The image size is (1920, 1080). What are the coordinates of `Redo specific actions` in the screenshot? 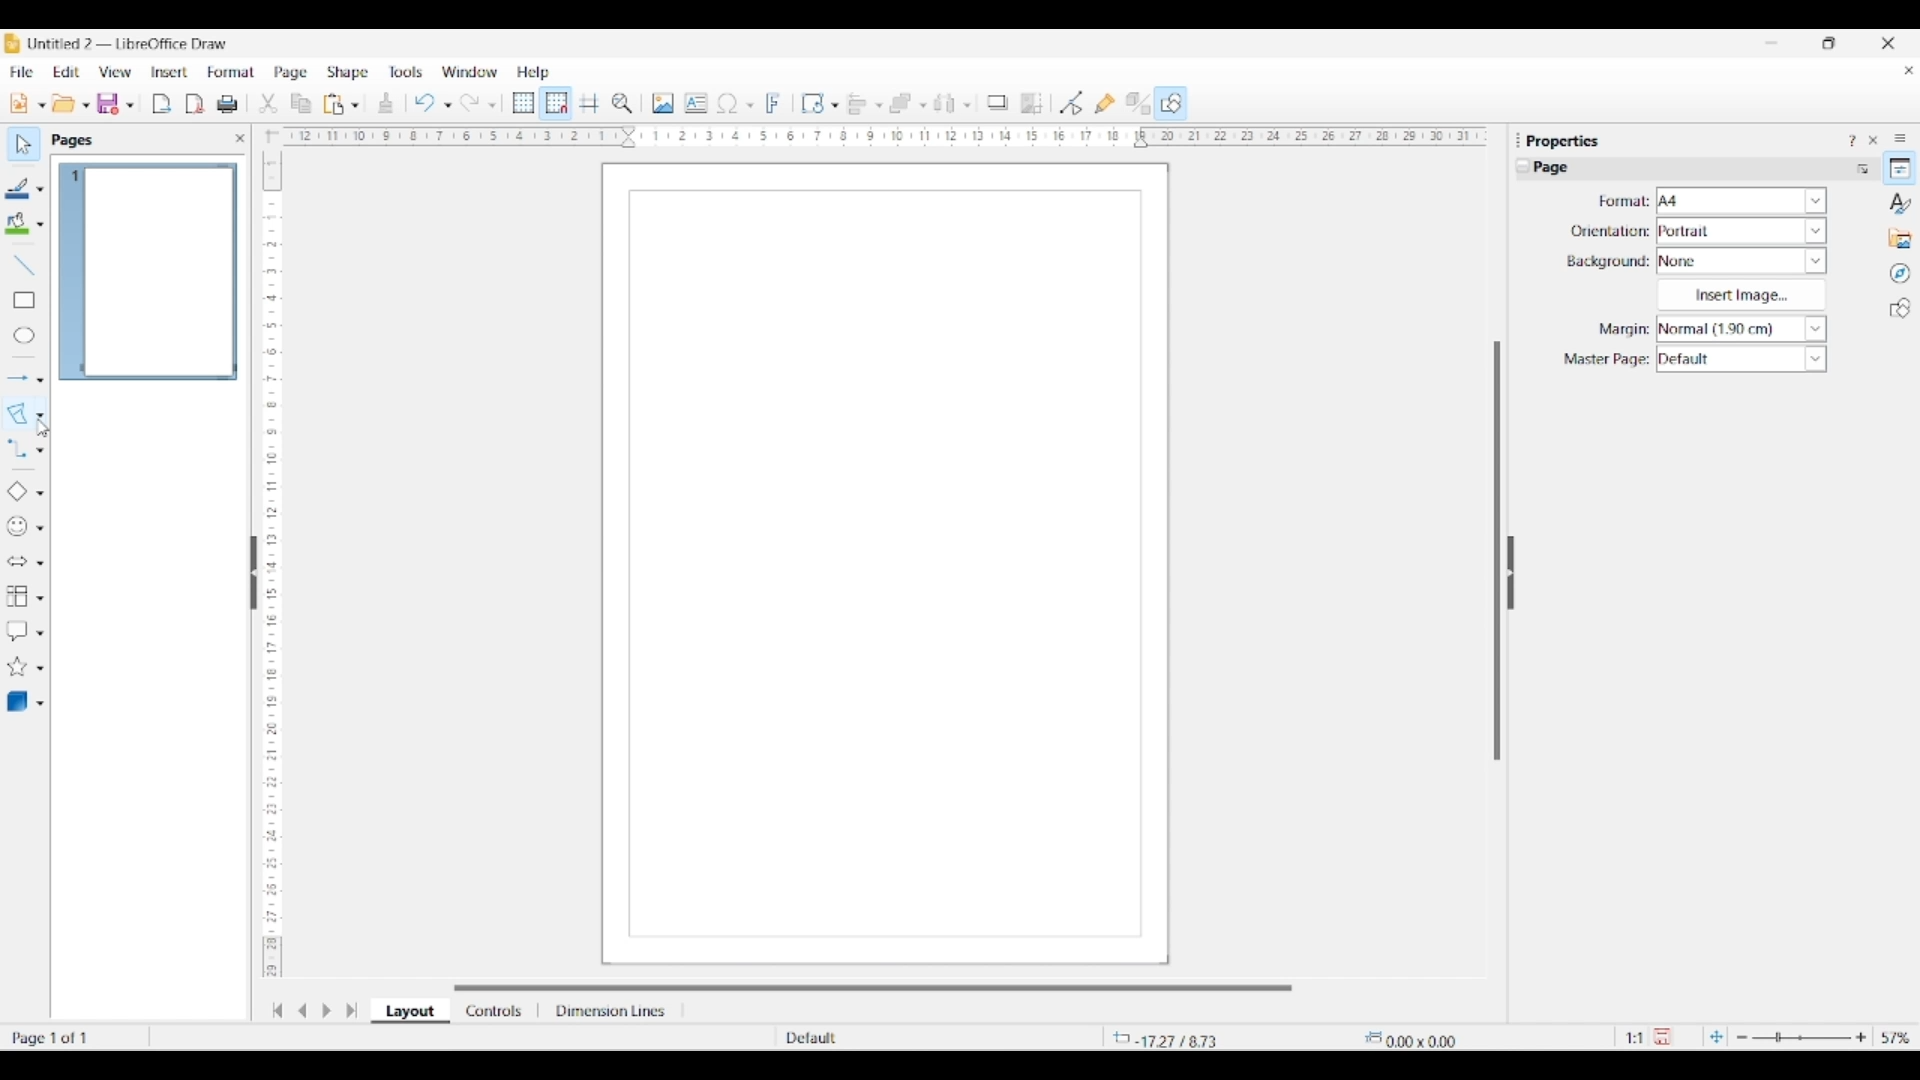 It's located at (492, 105).